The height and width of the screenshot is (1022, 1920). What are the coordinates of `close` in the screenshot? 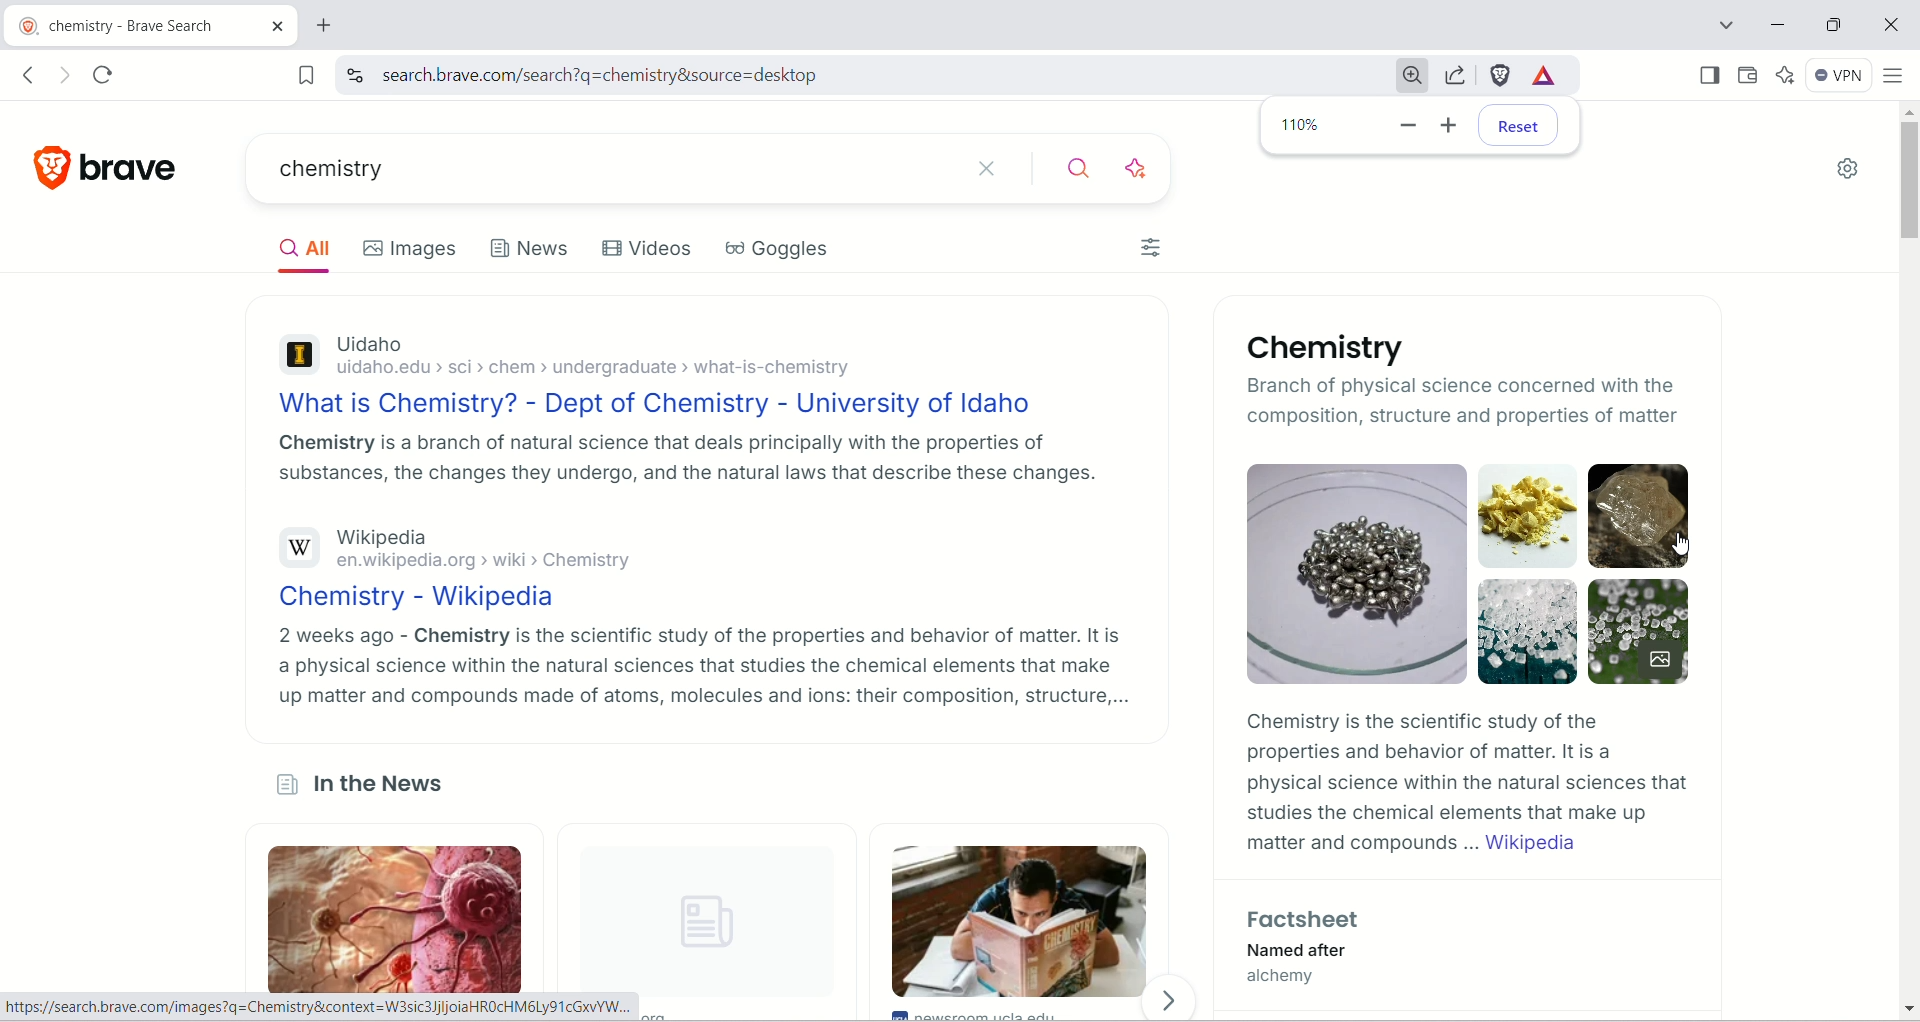 It's located at (987, 169).